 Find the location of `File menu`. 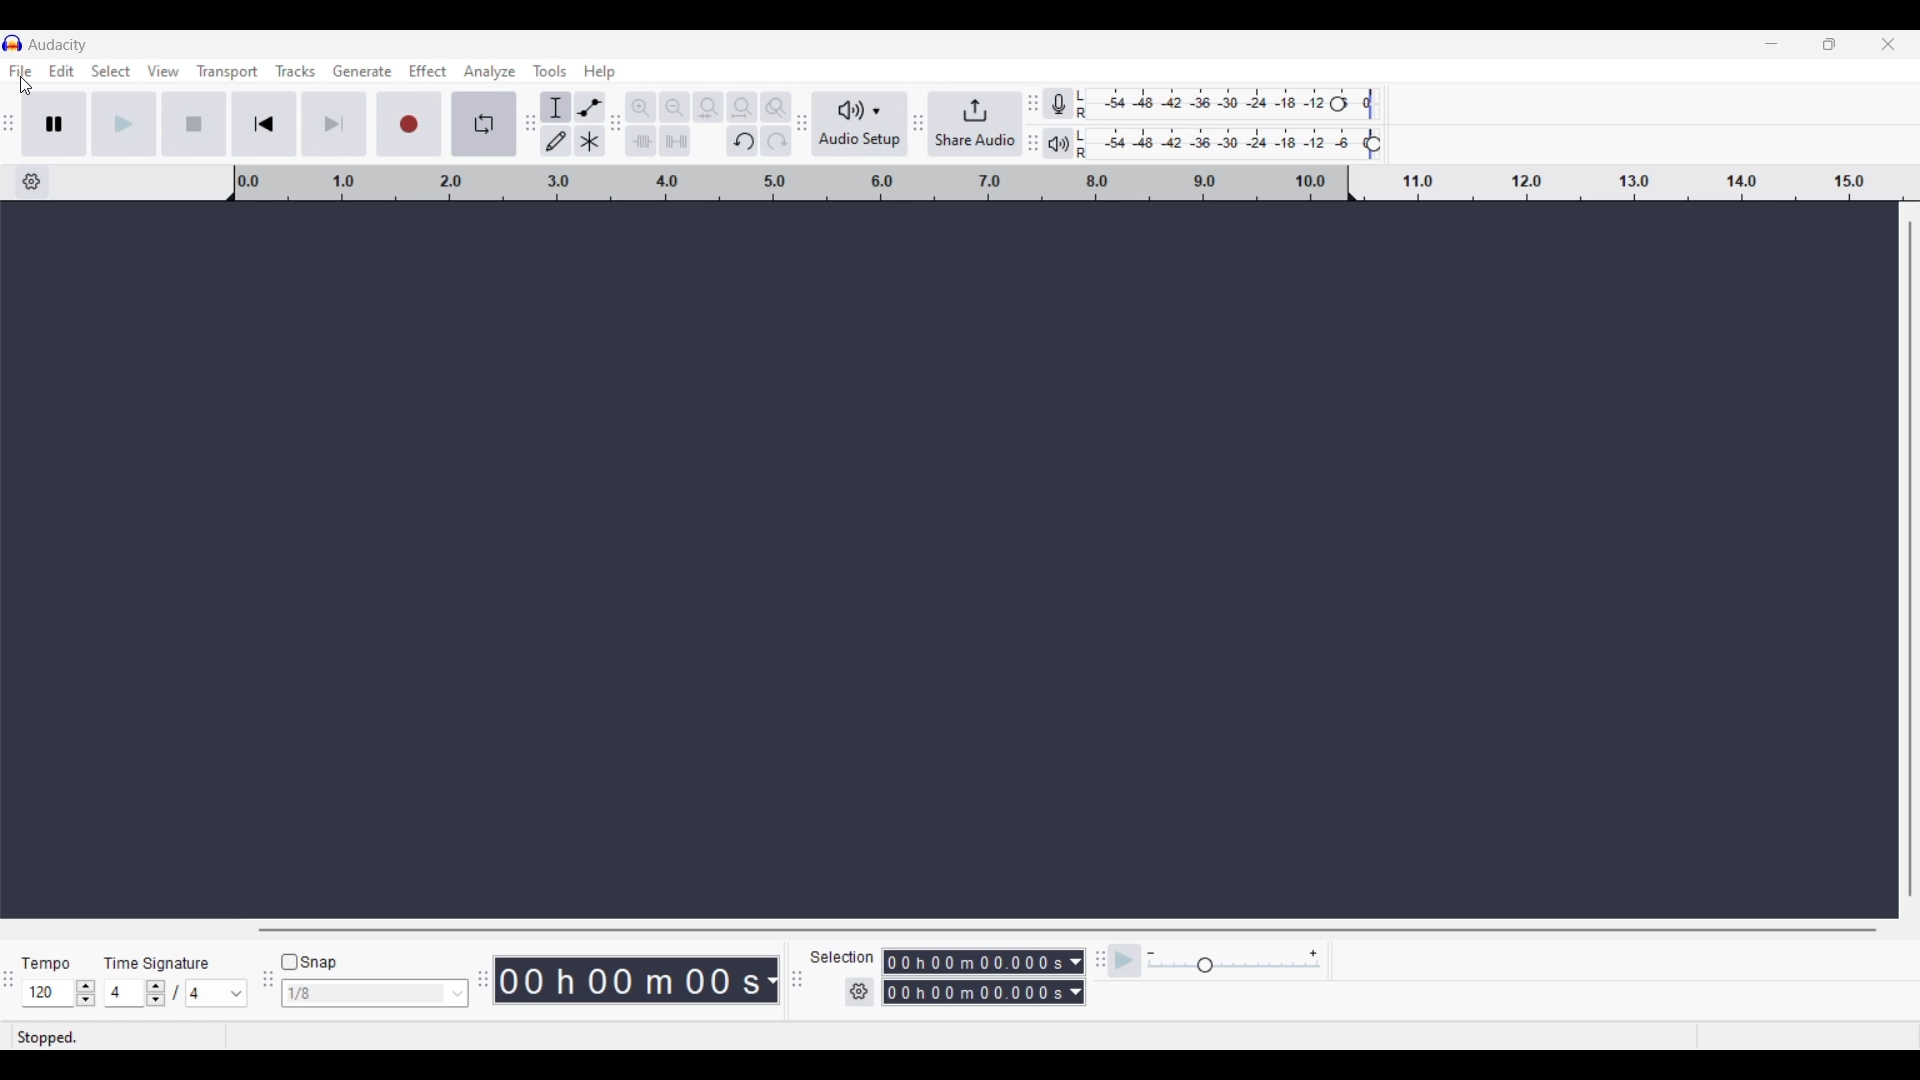

File menu is located at coordinates (18, 69).